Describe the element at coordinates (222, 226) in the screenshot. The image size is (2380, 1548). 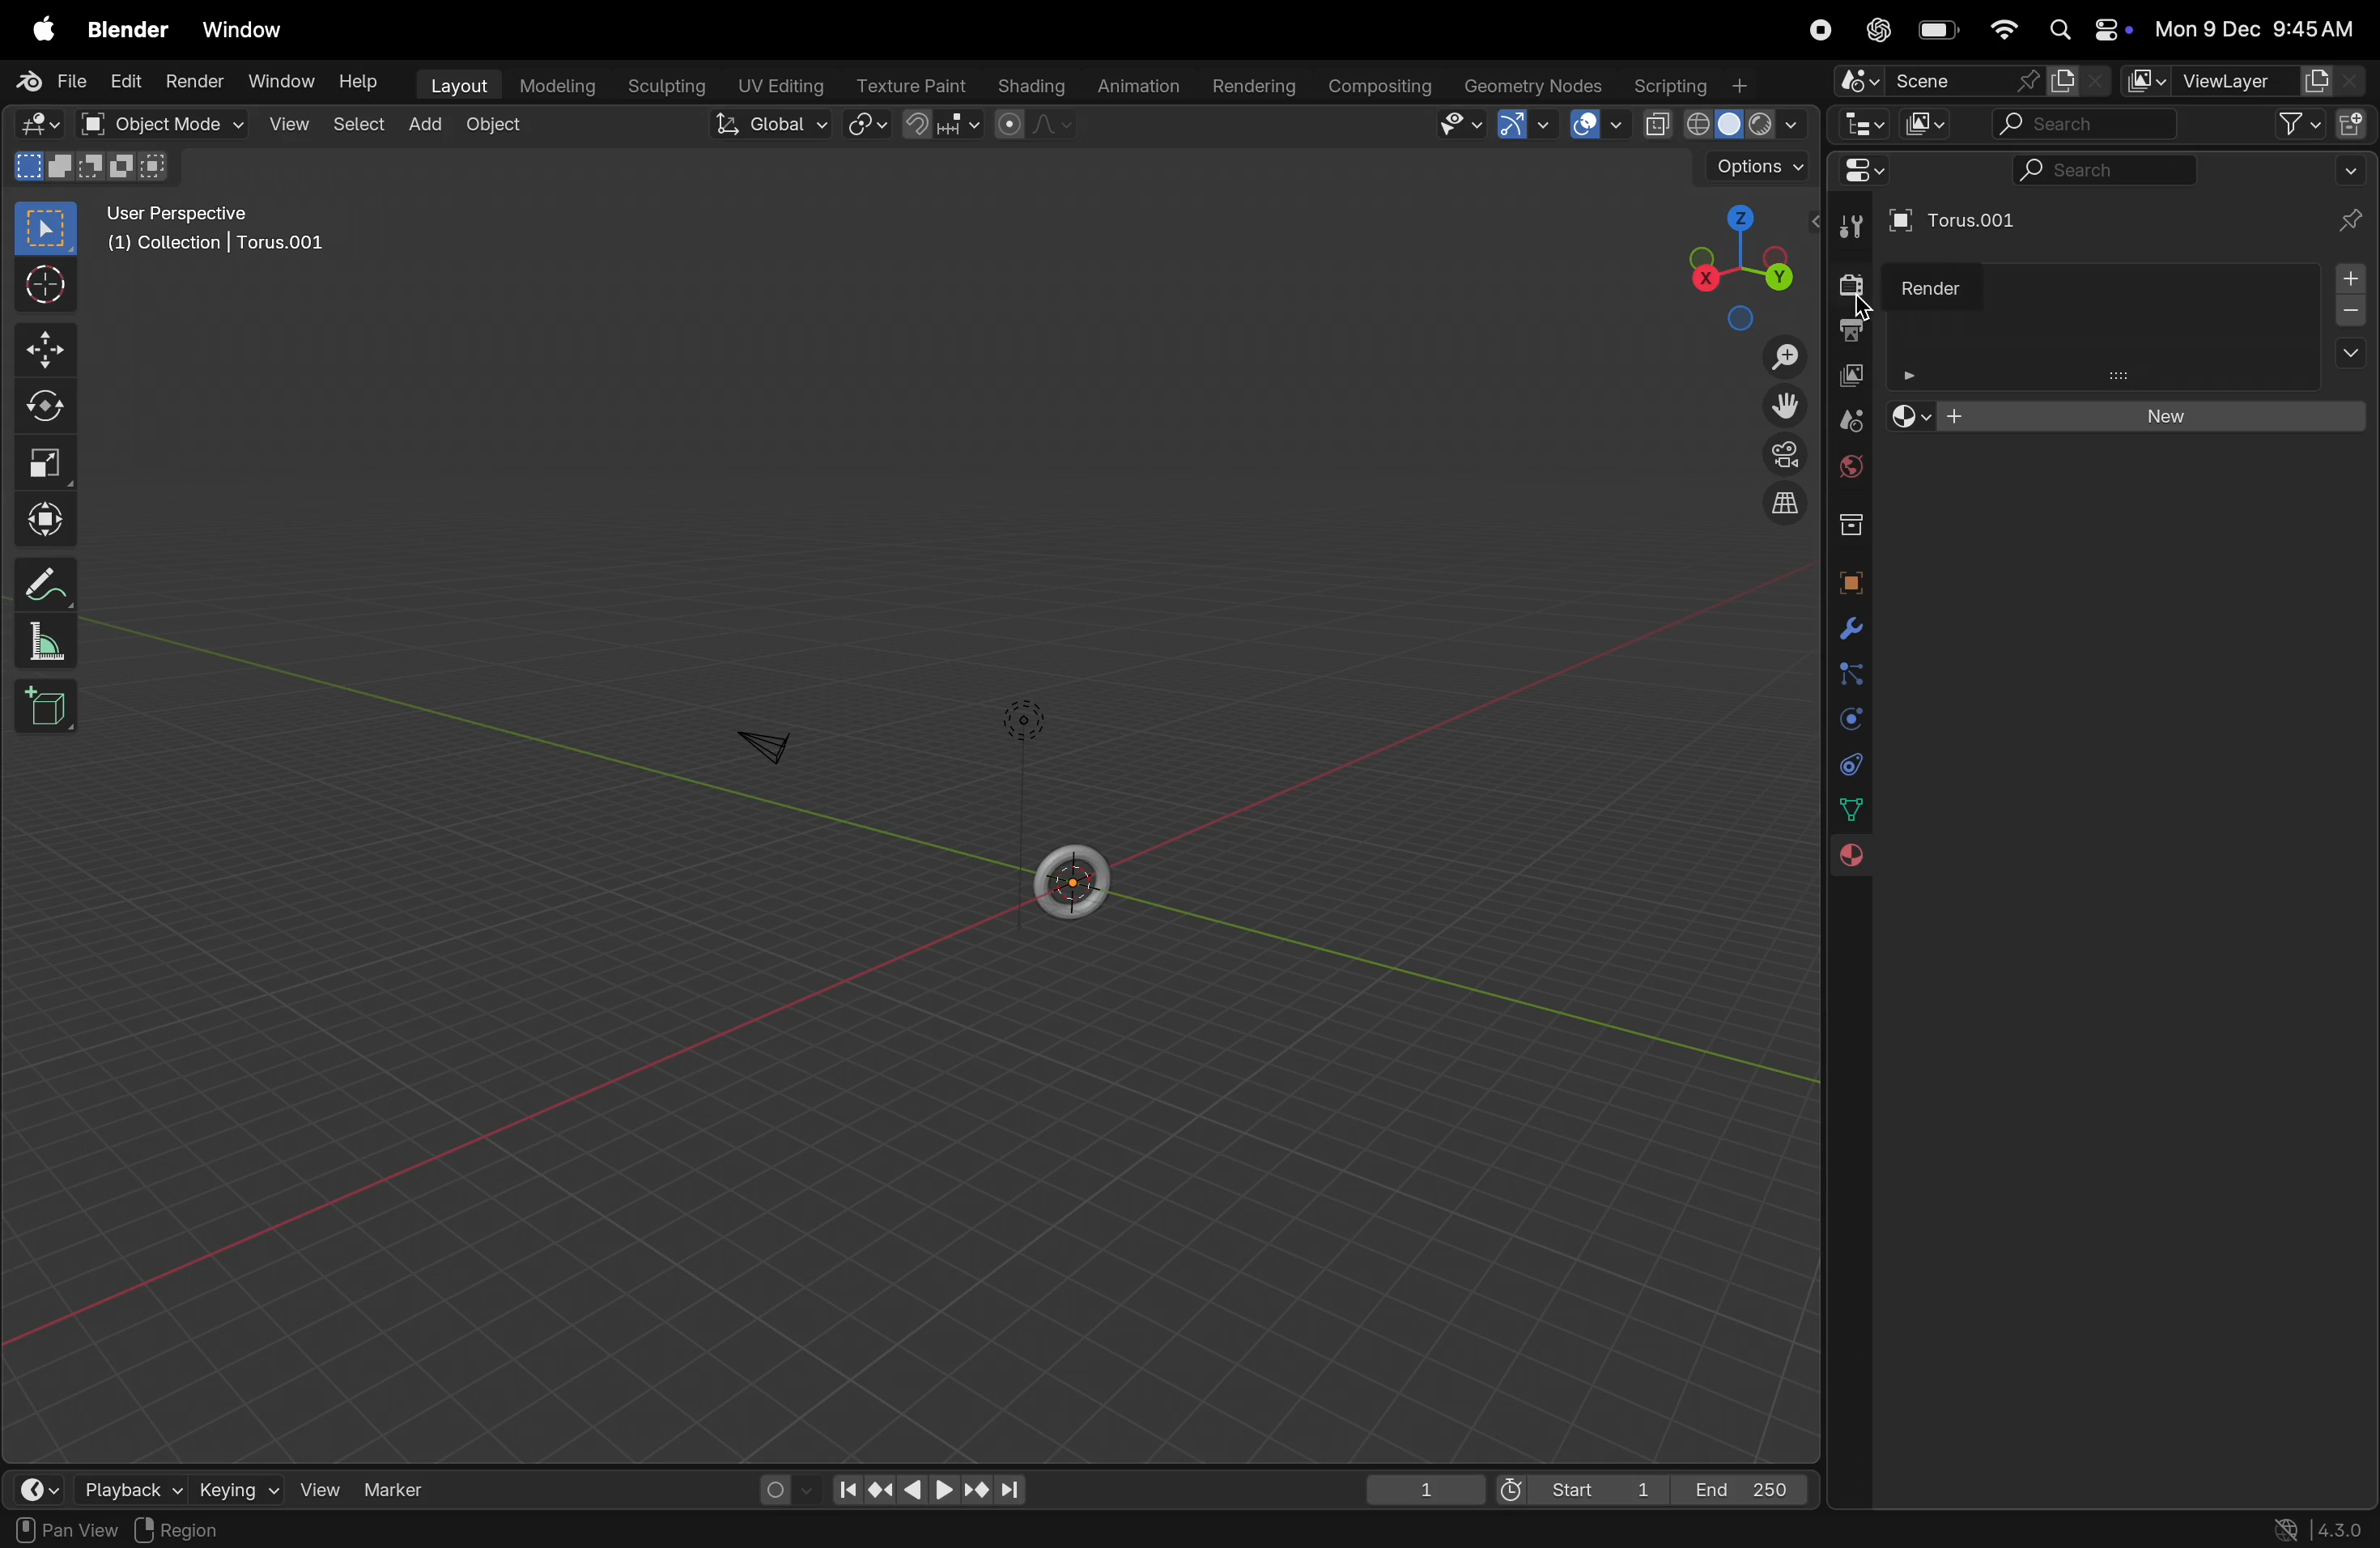
I see `user perspective` at that location.